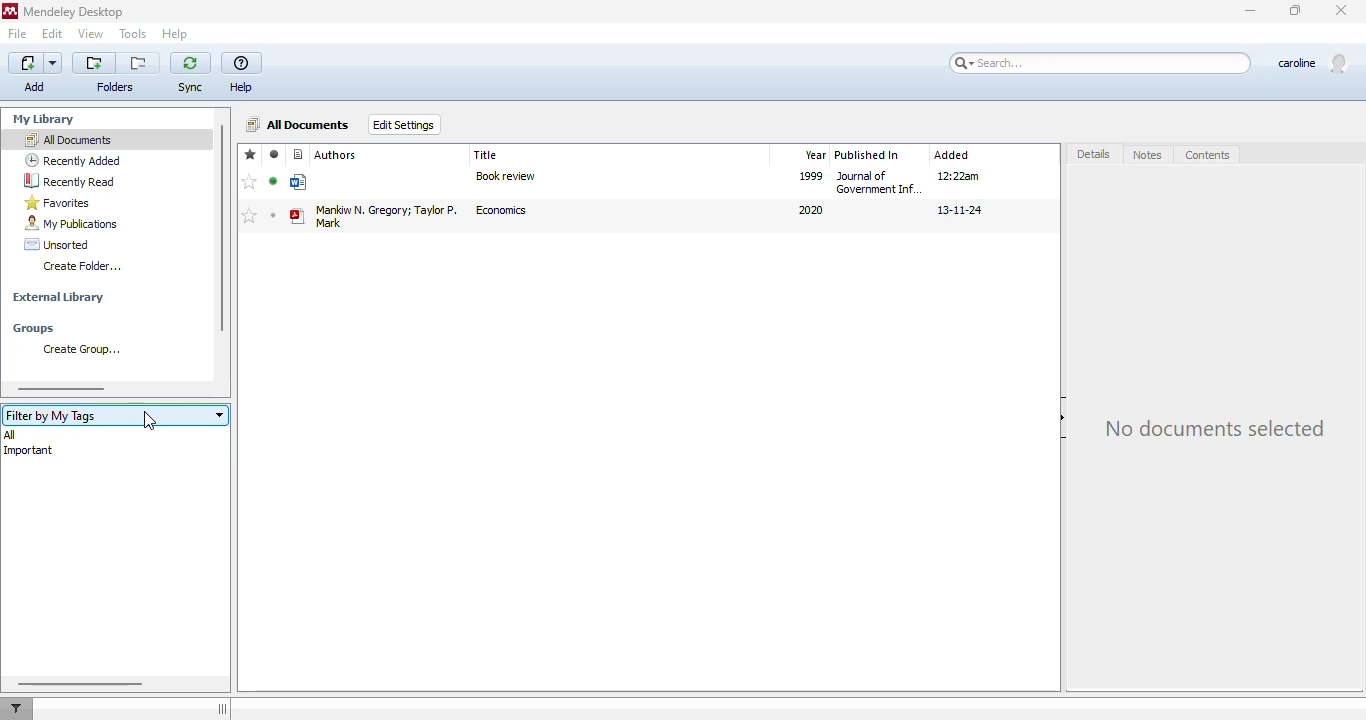  I want to click on title, so click(486, 154).